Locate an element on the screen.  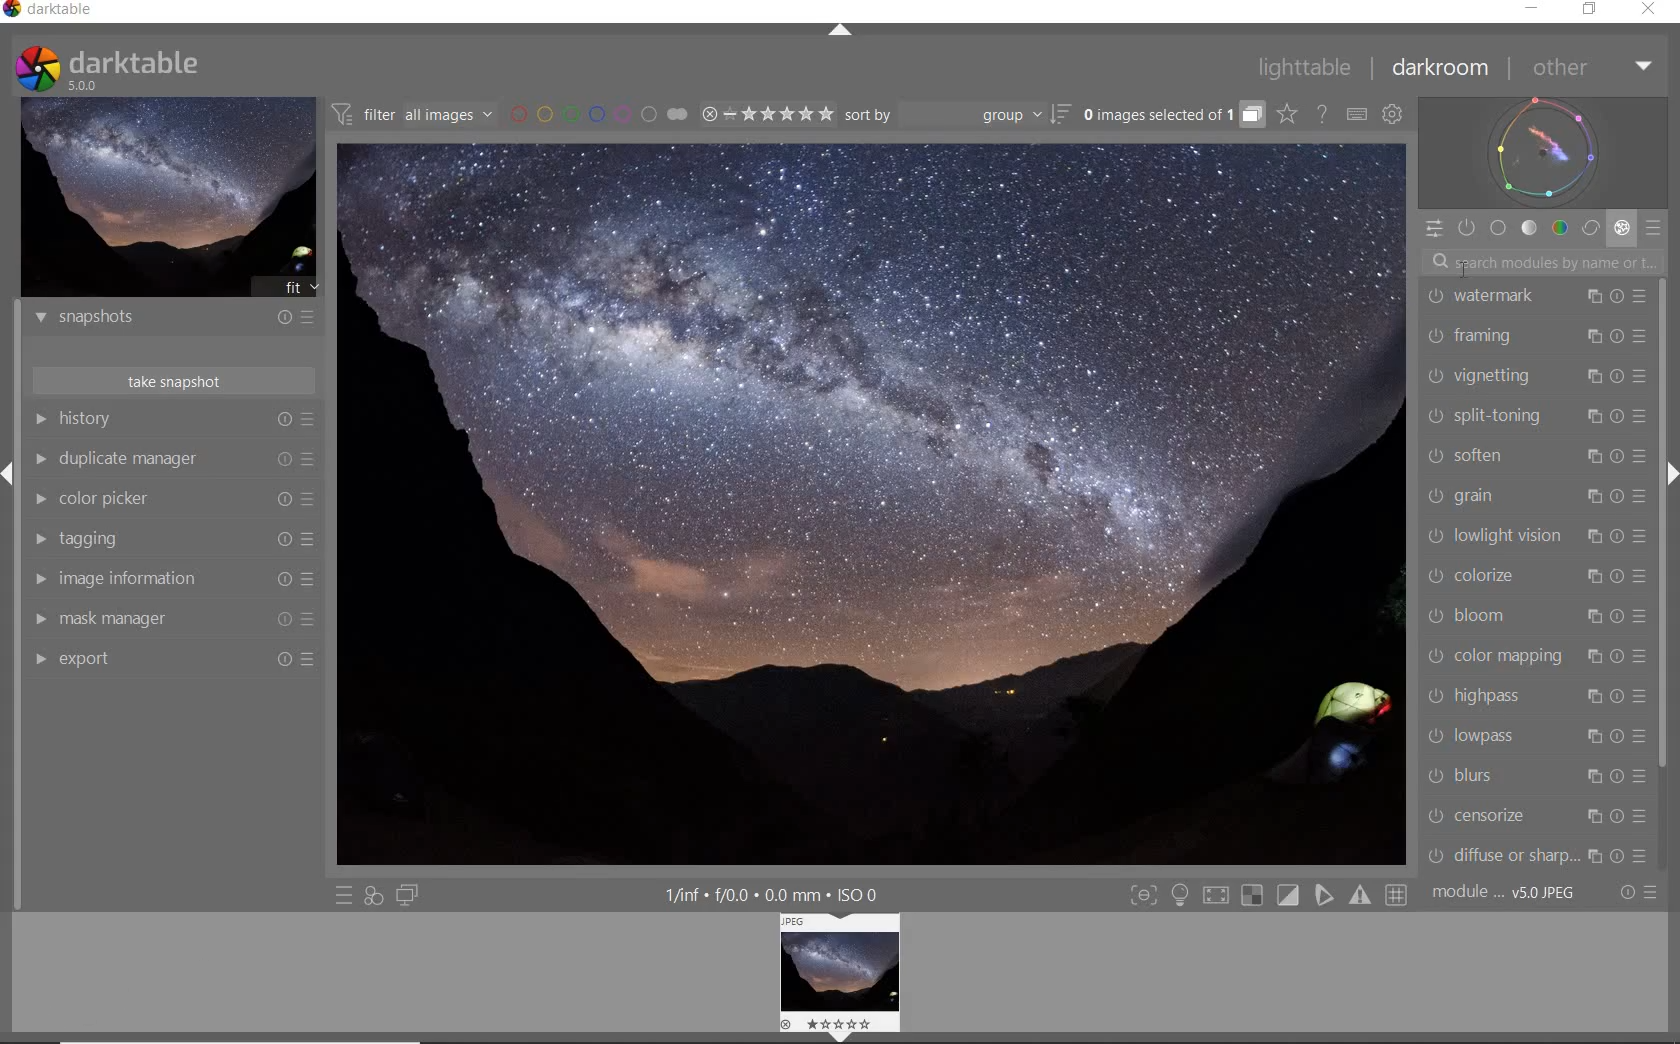
Presets and preferences is located at coordinates (311, 618).